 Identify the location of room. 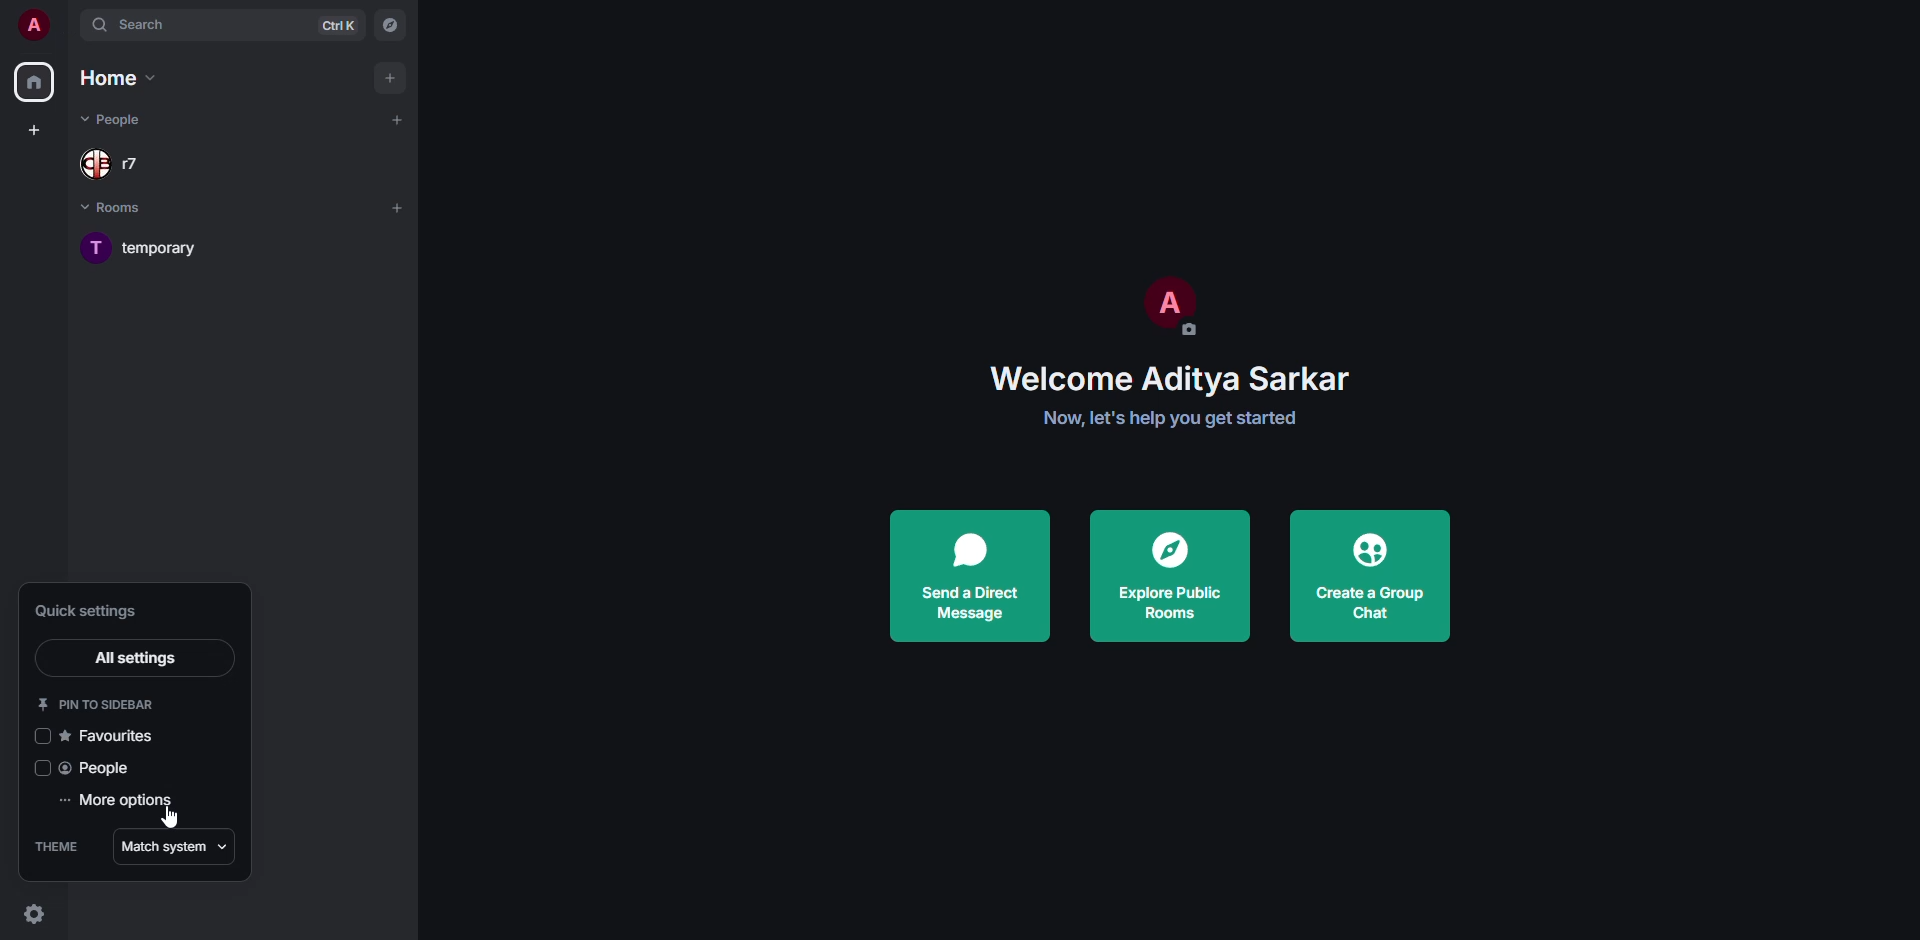
(163, 247).